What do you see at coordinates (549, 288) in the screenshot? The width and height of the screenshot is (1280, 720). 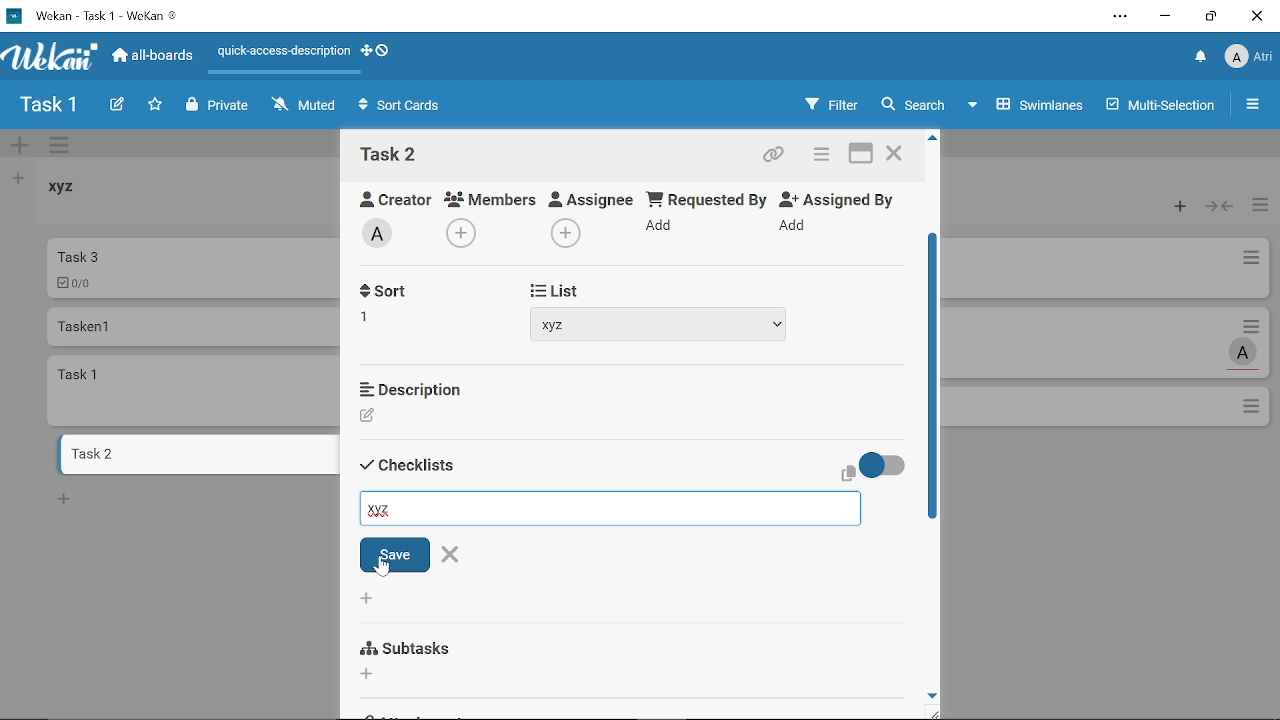 I see `Start` at bounding box center [549, 288].